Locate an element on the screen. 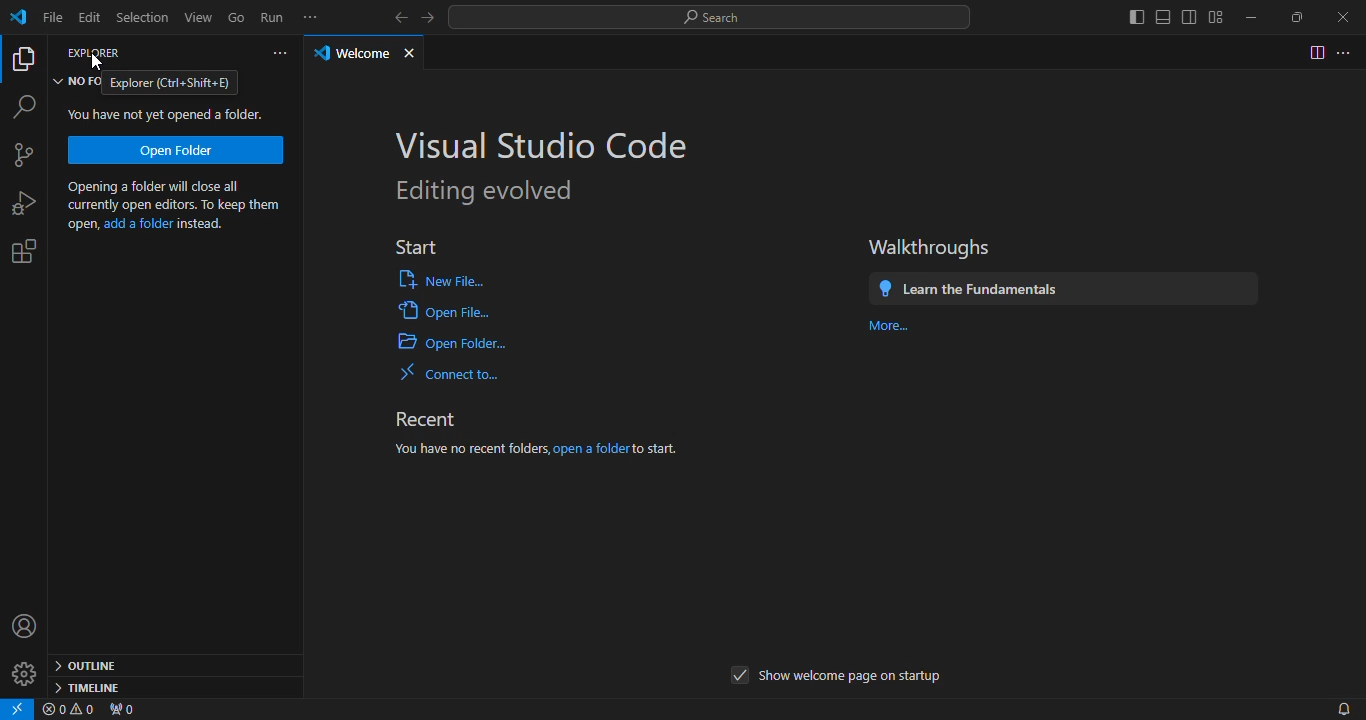  Selection is located at coordinates (144, 16).